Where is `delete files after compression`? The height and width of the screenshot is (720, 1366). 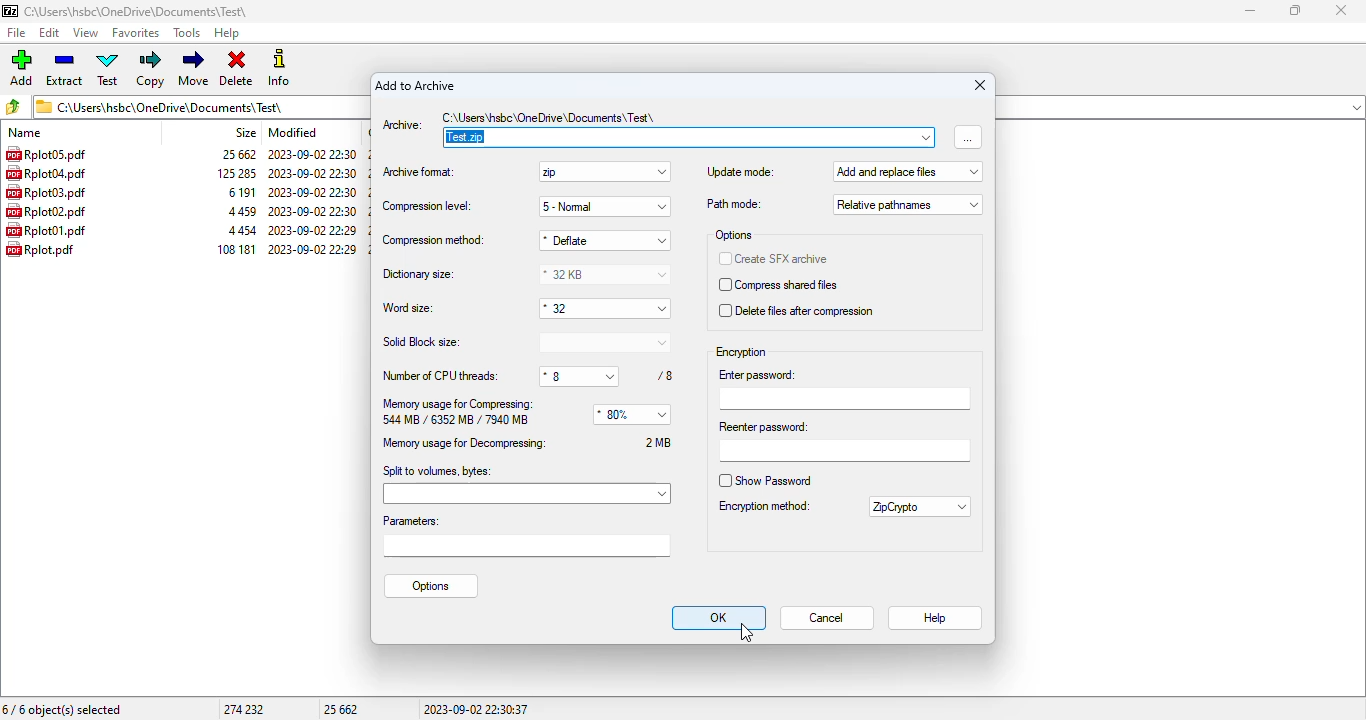 delete files after compression is located at coordinates (796, 311).